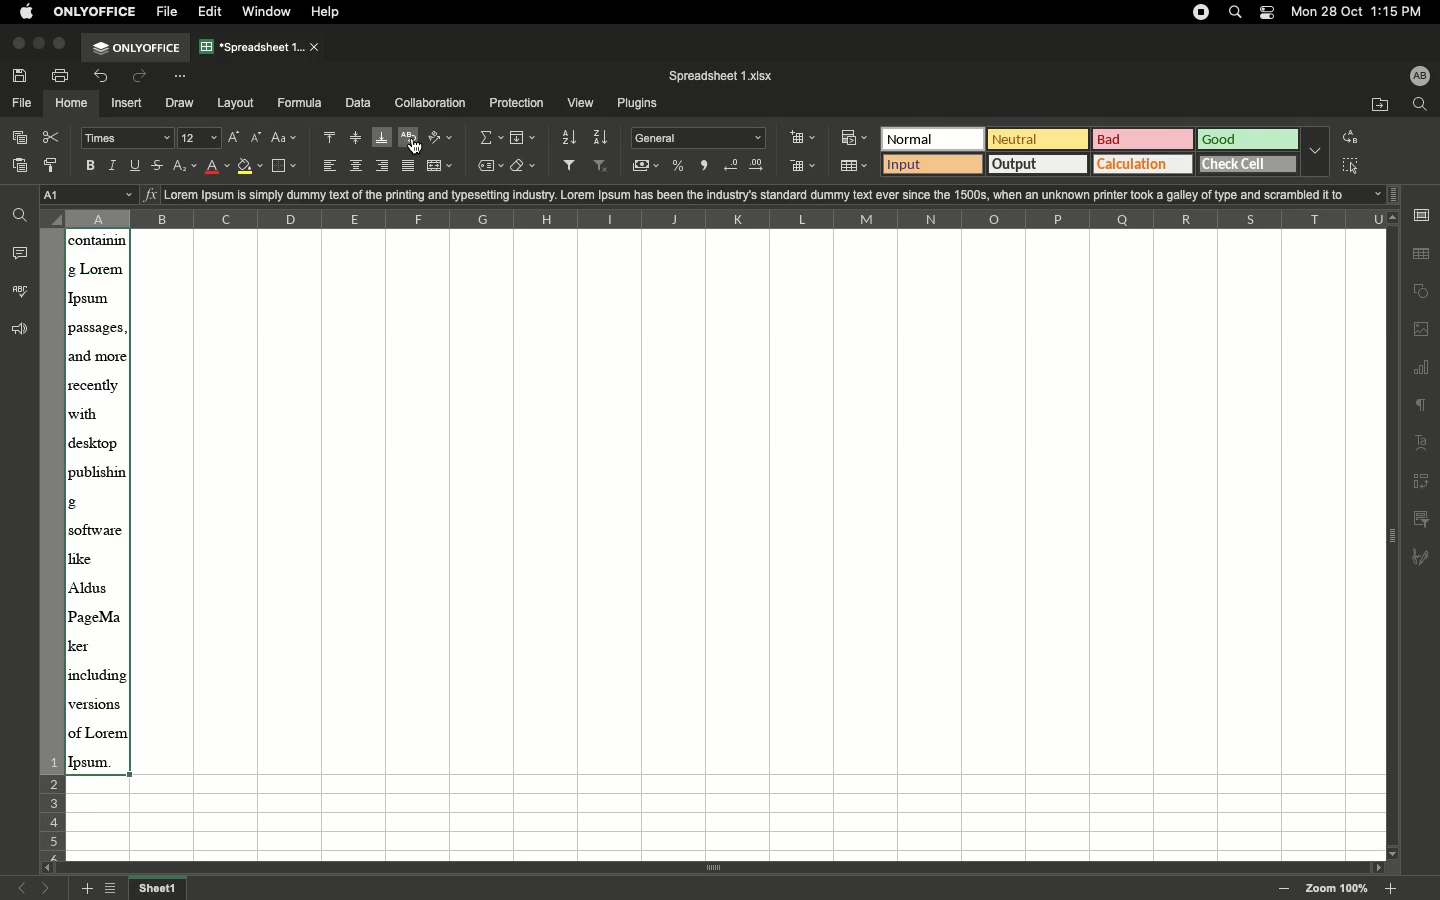 The height and width of the screenshot is (900, 1440). Describe the element at coordinates (129, 139) in the screenshot. I see `Font` at that location.